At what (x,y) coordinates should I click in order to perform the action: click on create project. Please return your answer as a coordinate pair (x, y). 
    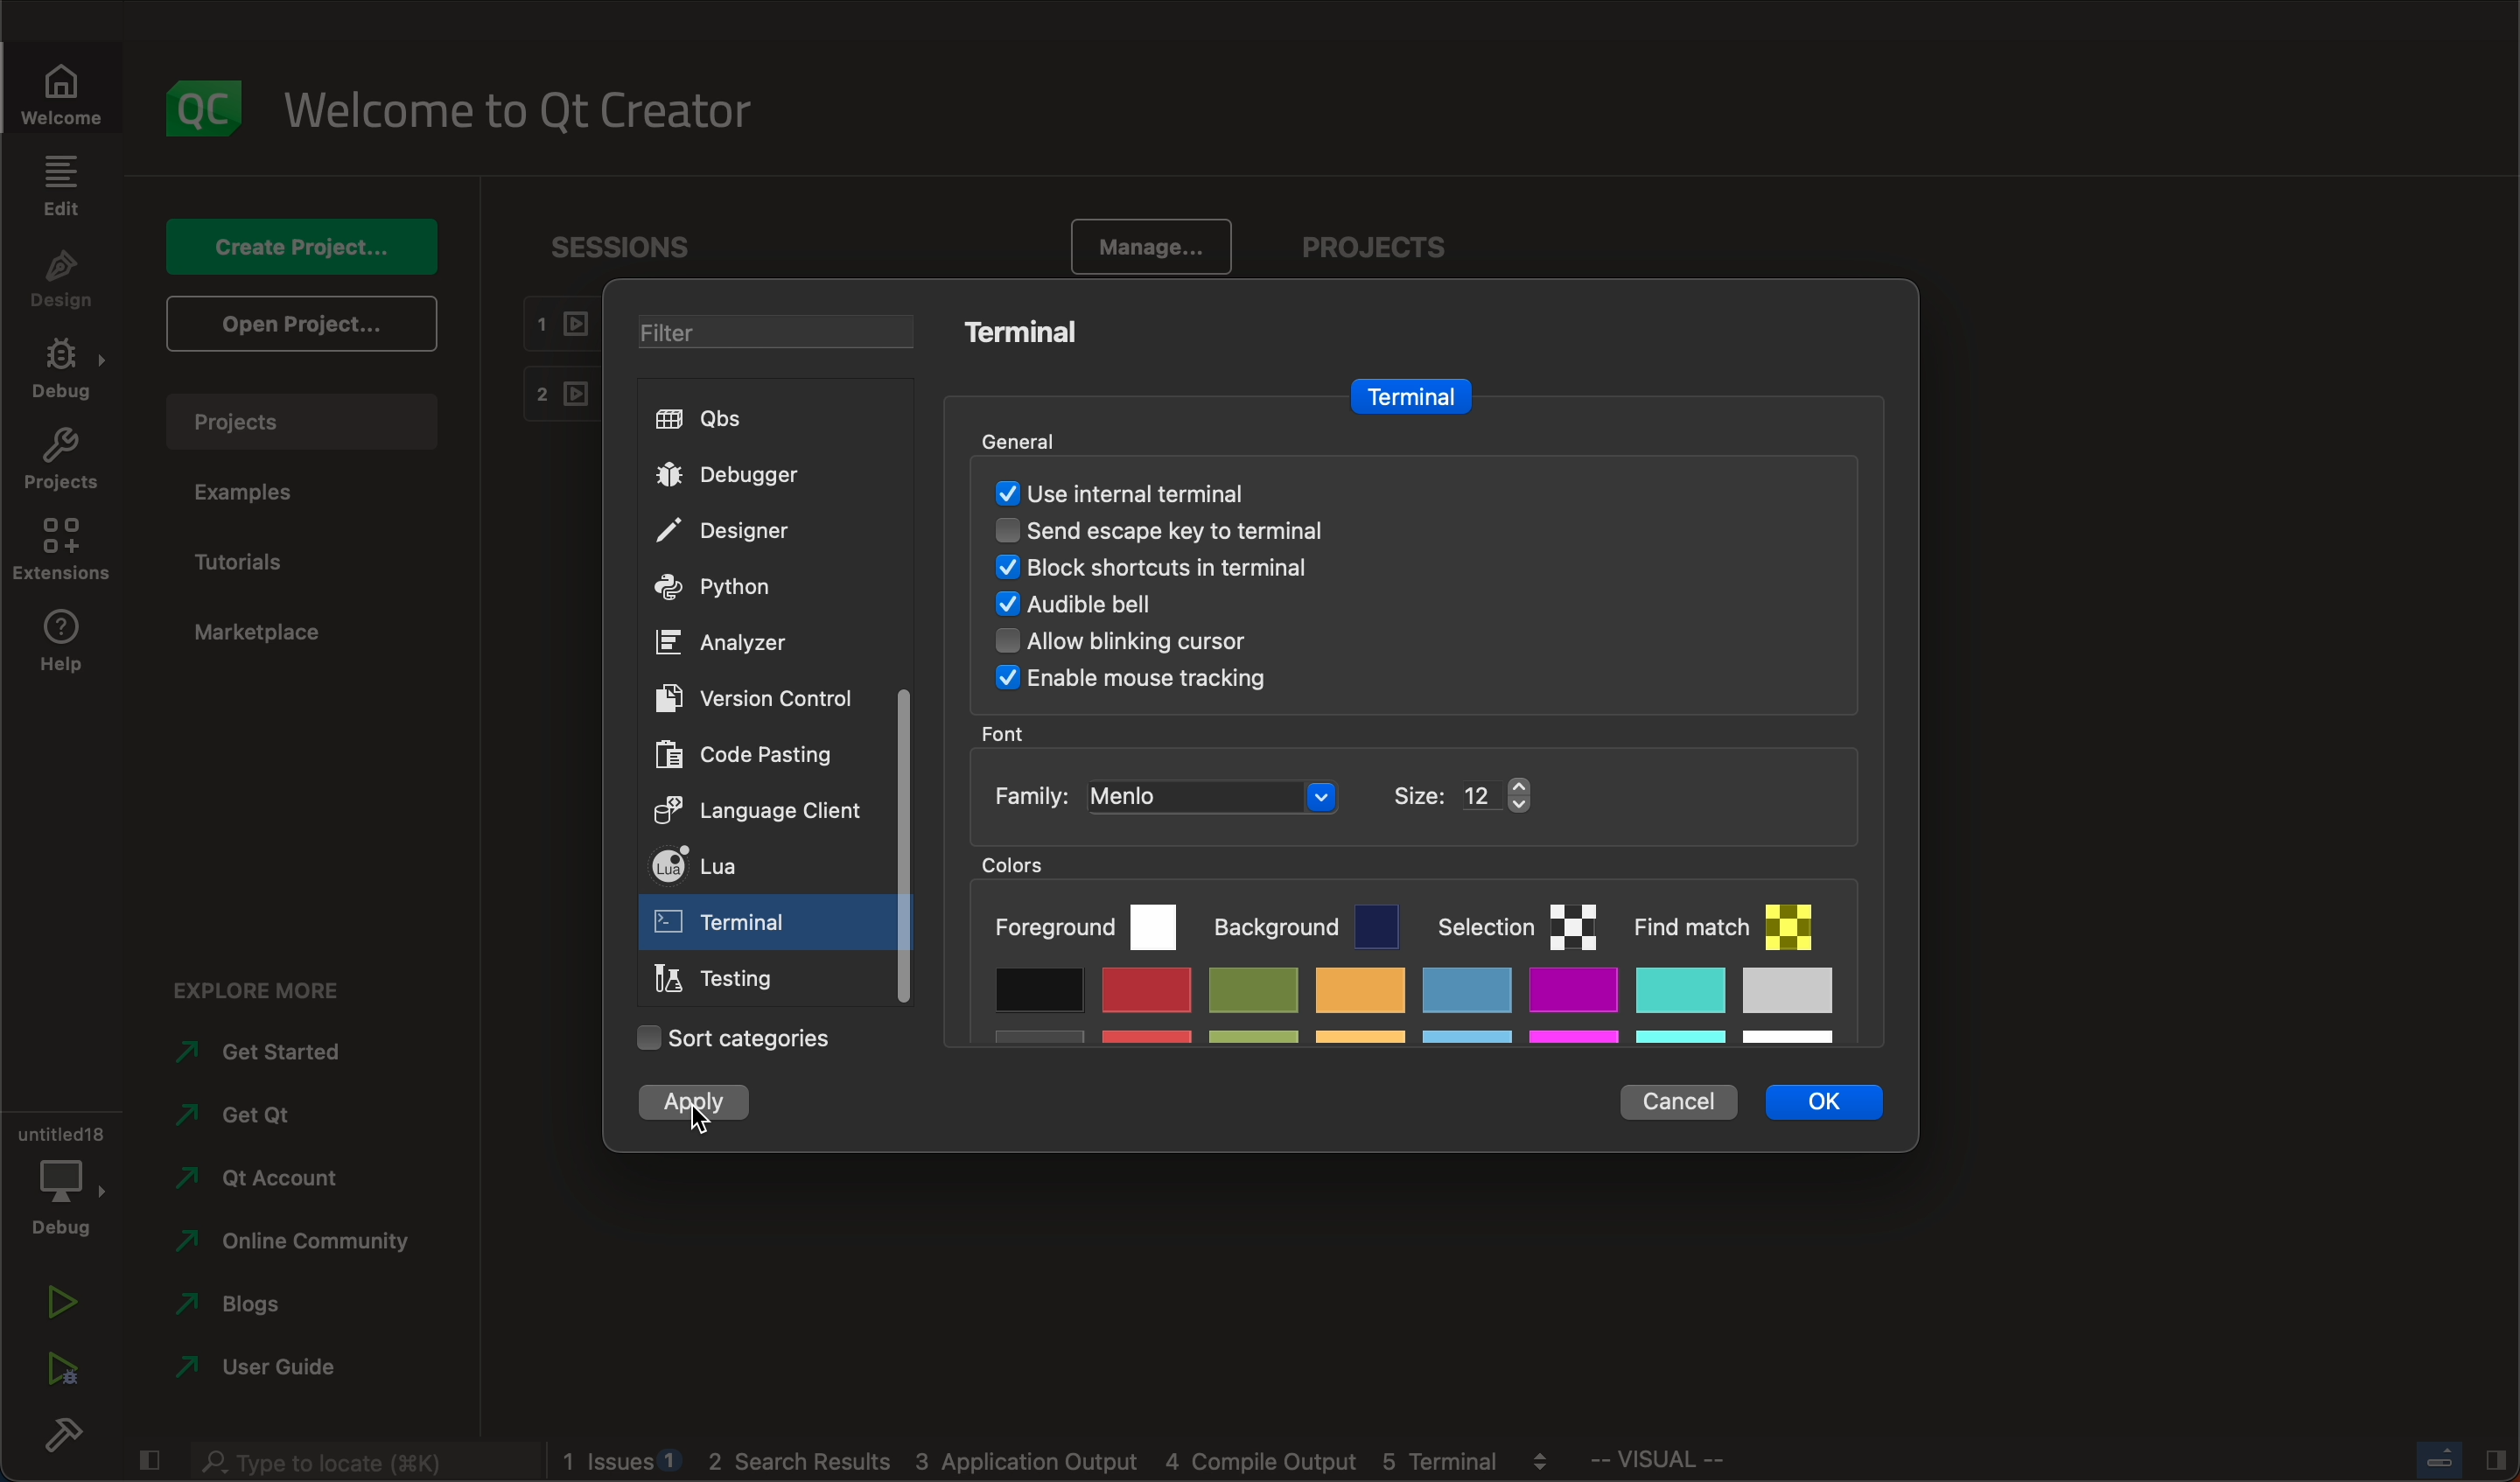
    Looking at the image, I should click on (301, 243).